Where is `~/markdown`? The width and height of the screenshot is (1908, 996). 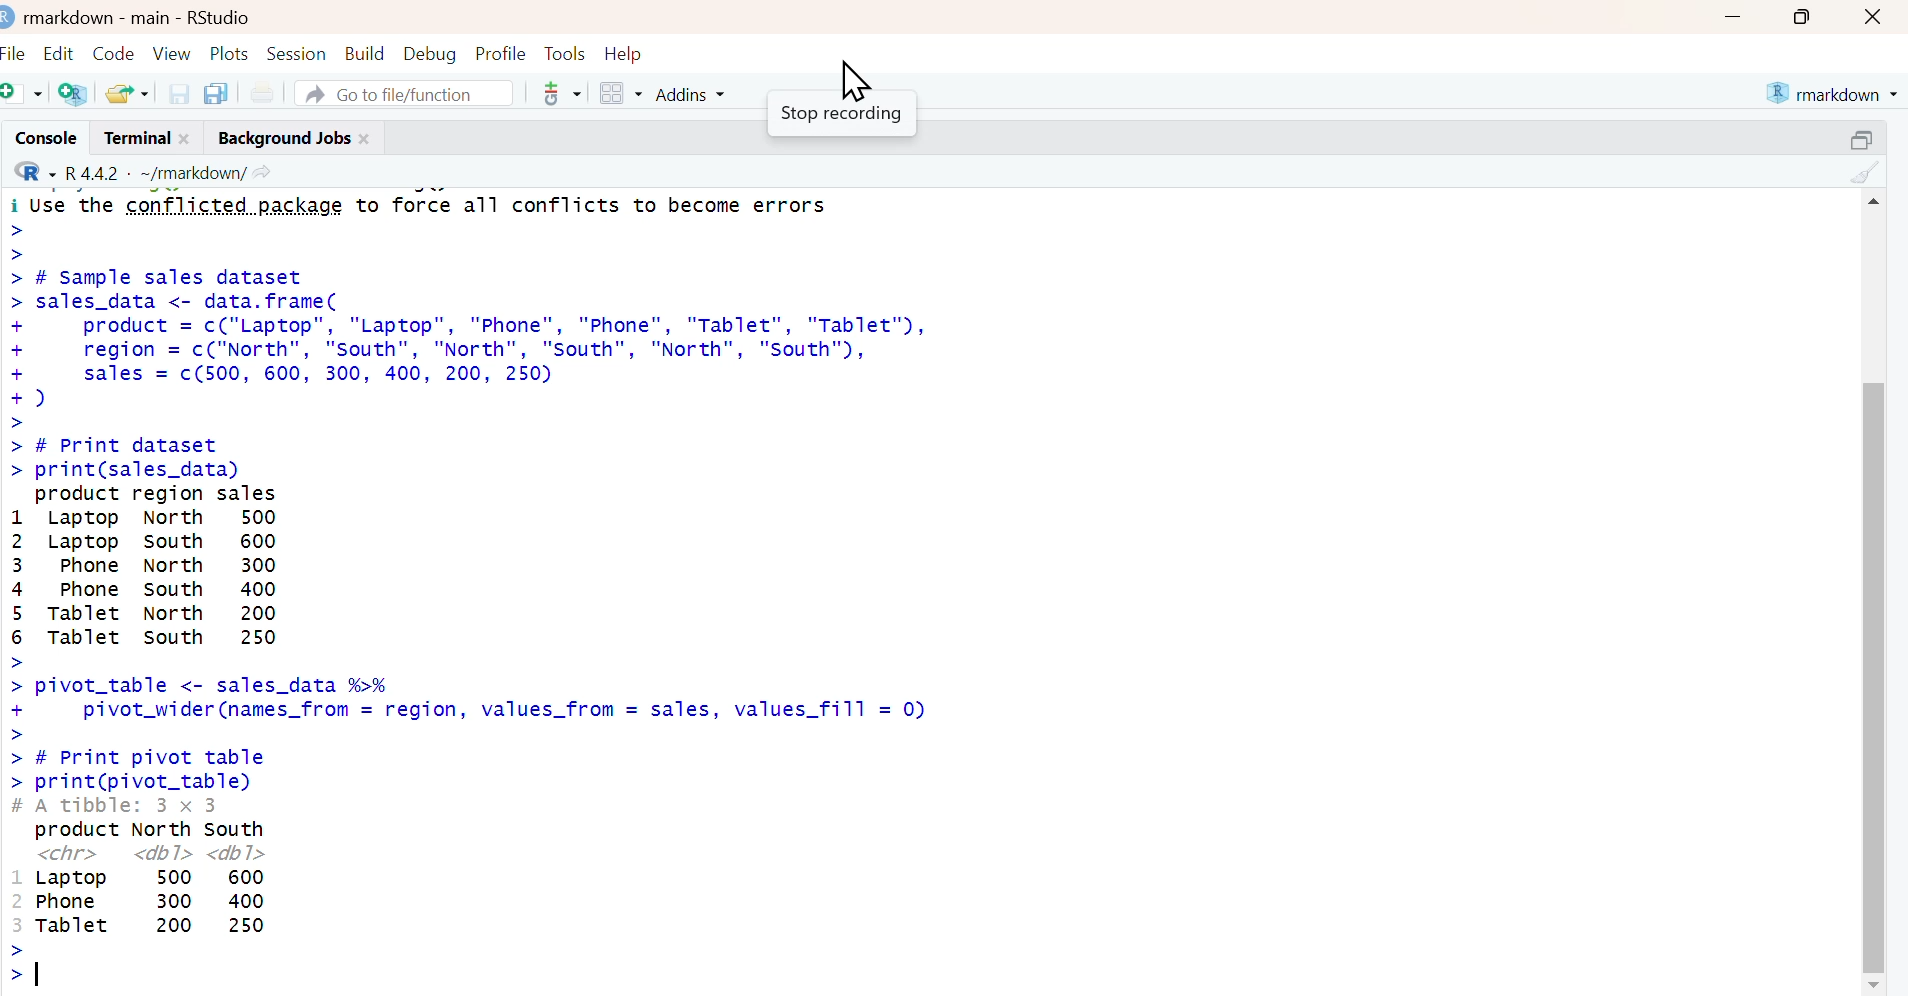 ~/markdown is located at coordinates (190, 171).